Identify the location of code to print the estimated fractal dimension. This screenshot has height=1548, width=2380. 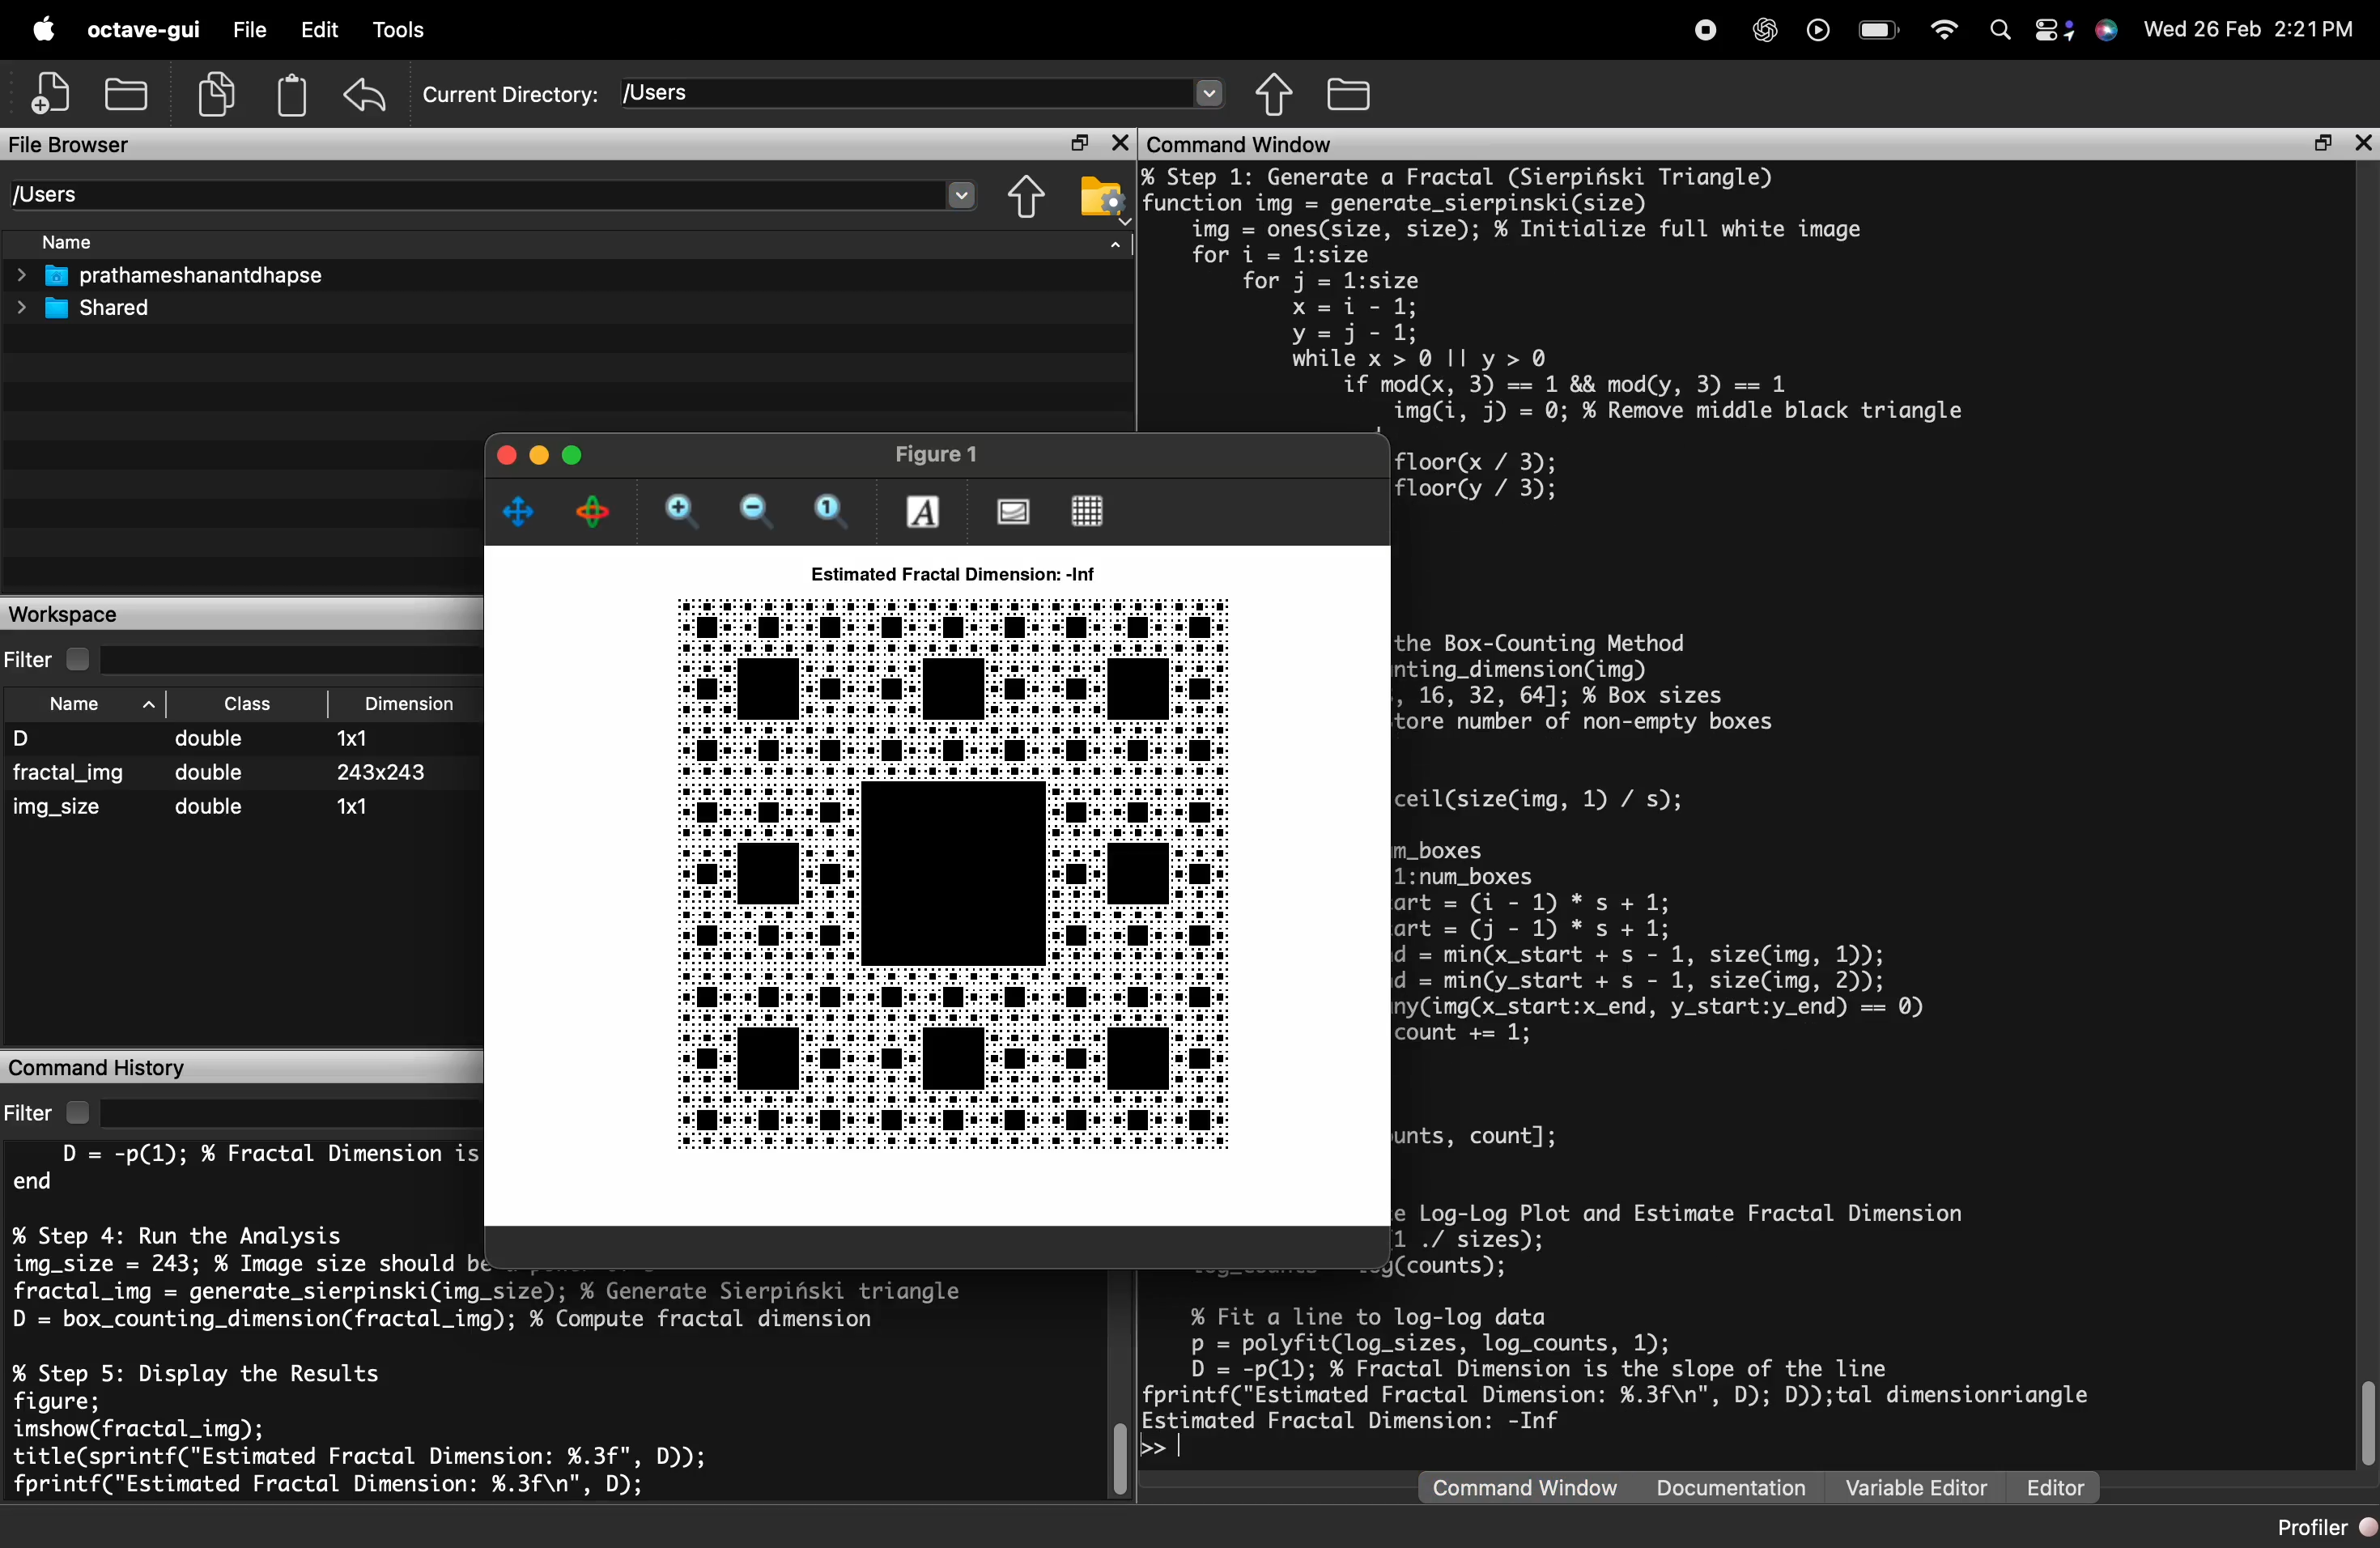
(1626, 1367).